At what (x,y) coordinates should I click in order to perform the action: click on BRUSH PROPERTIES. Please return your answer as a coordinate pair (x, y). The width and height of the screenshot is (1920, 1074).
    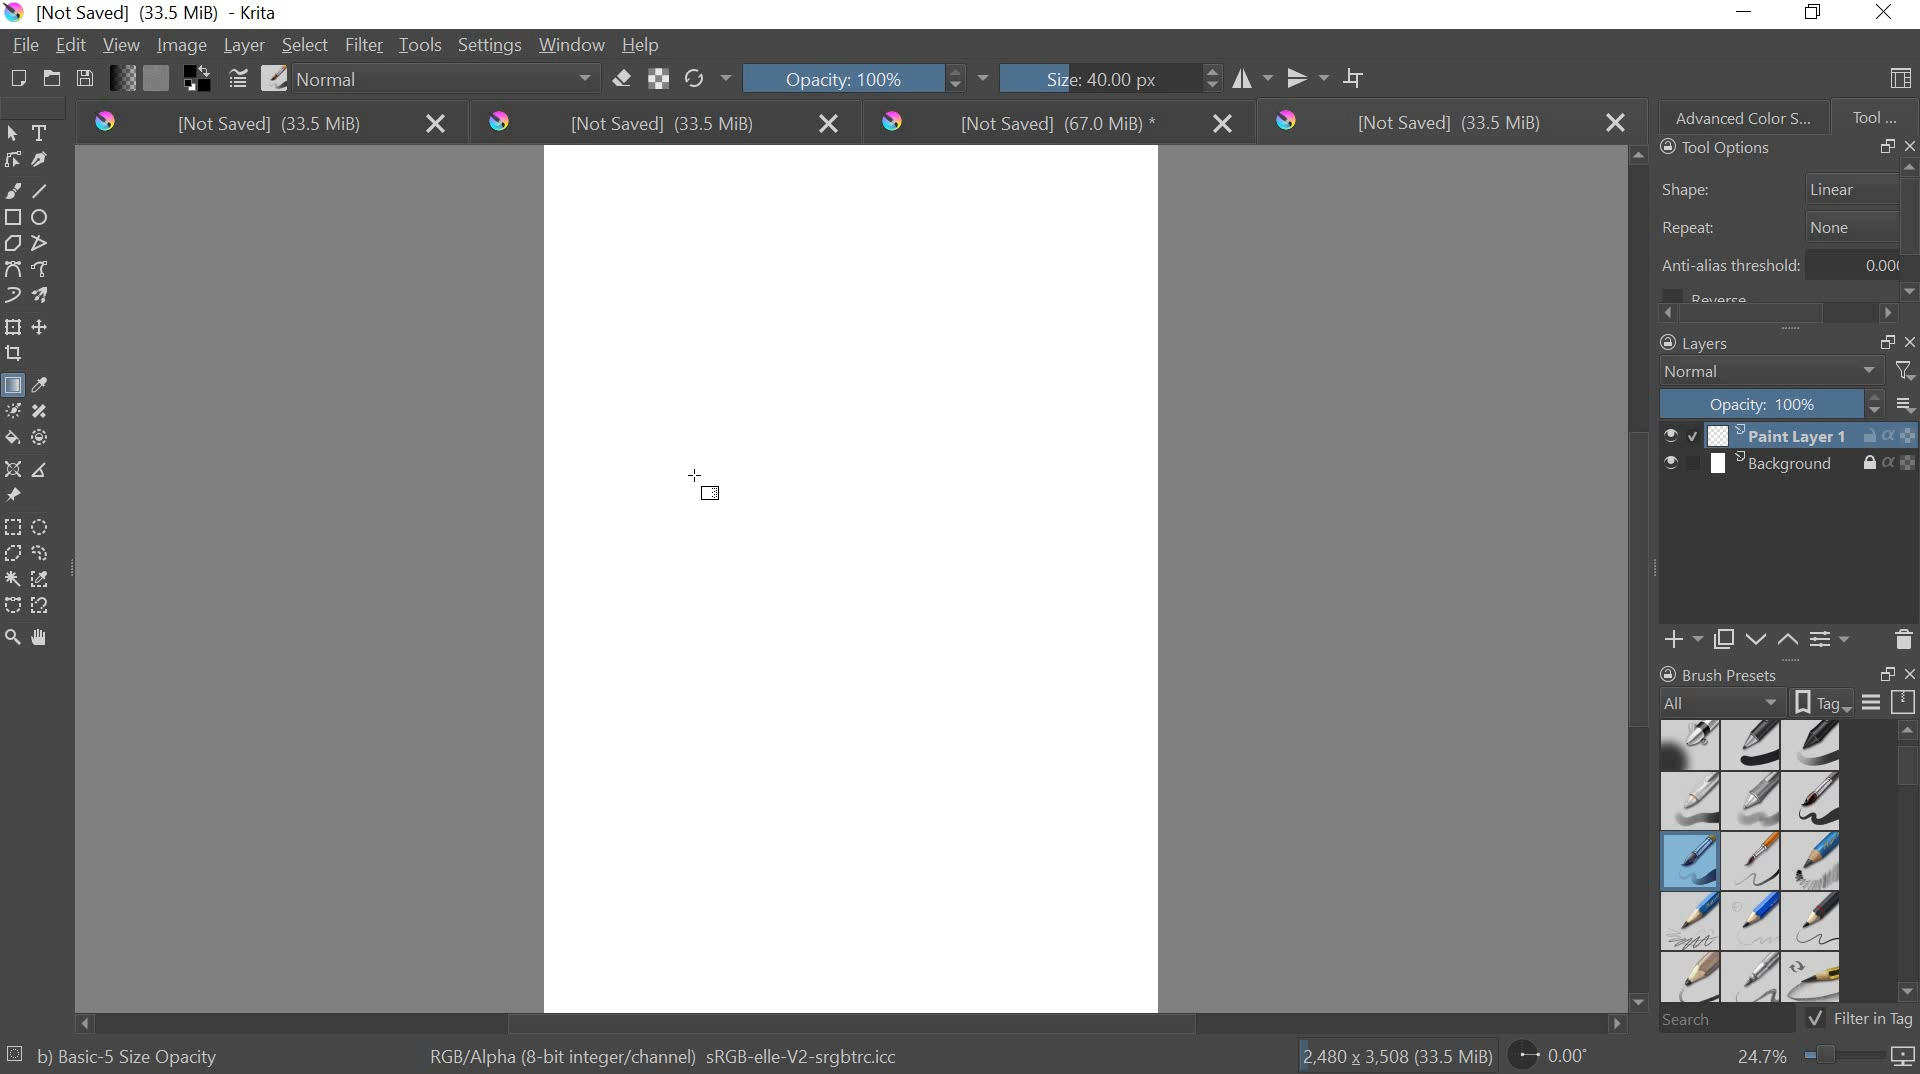
    Looking at the image, I should click on (1786, 702).